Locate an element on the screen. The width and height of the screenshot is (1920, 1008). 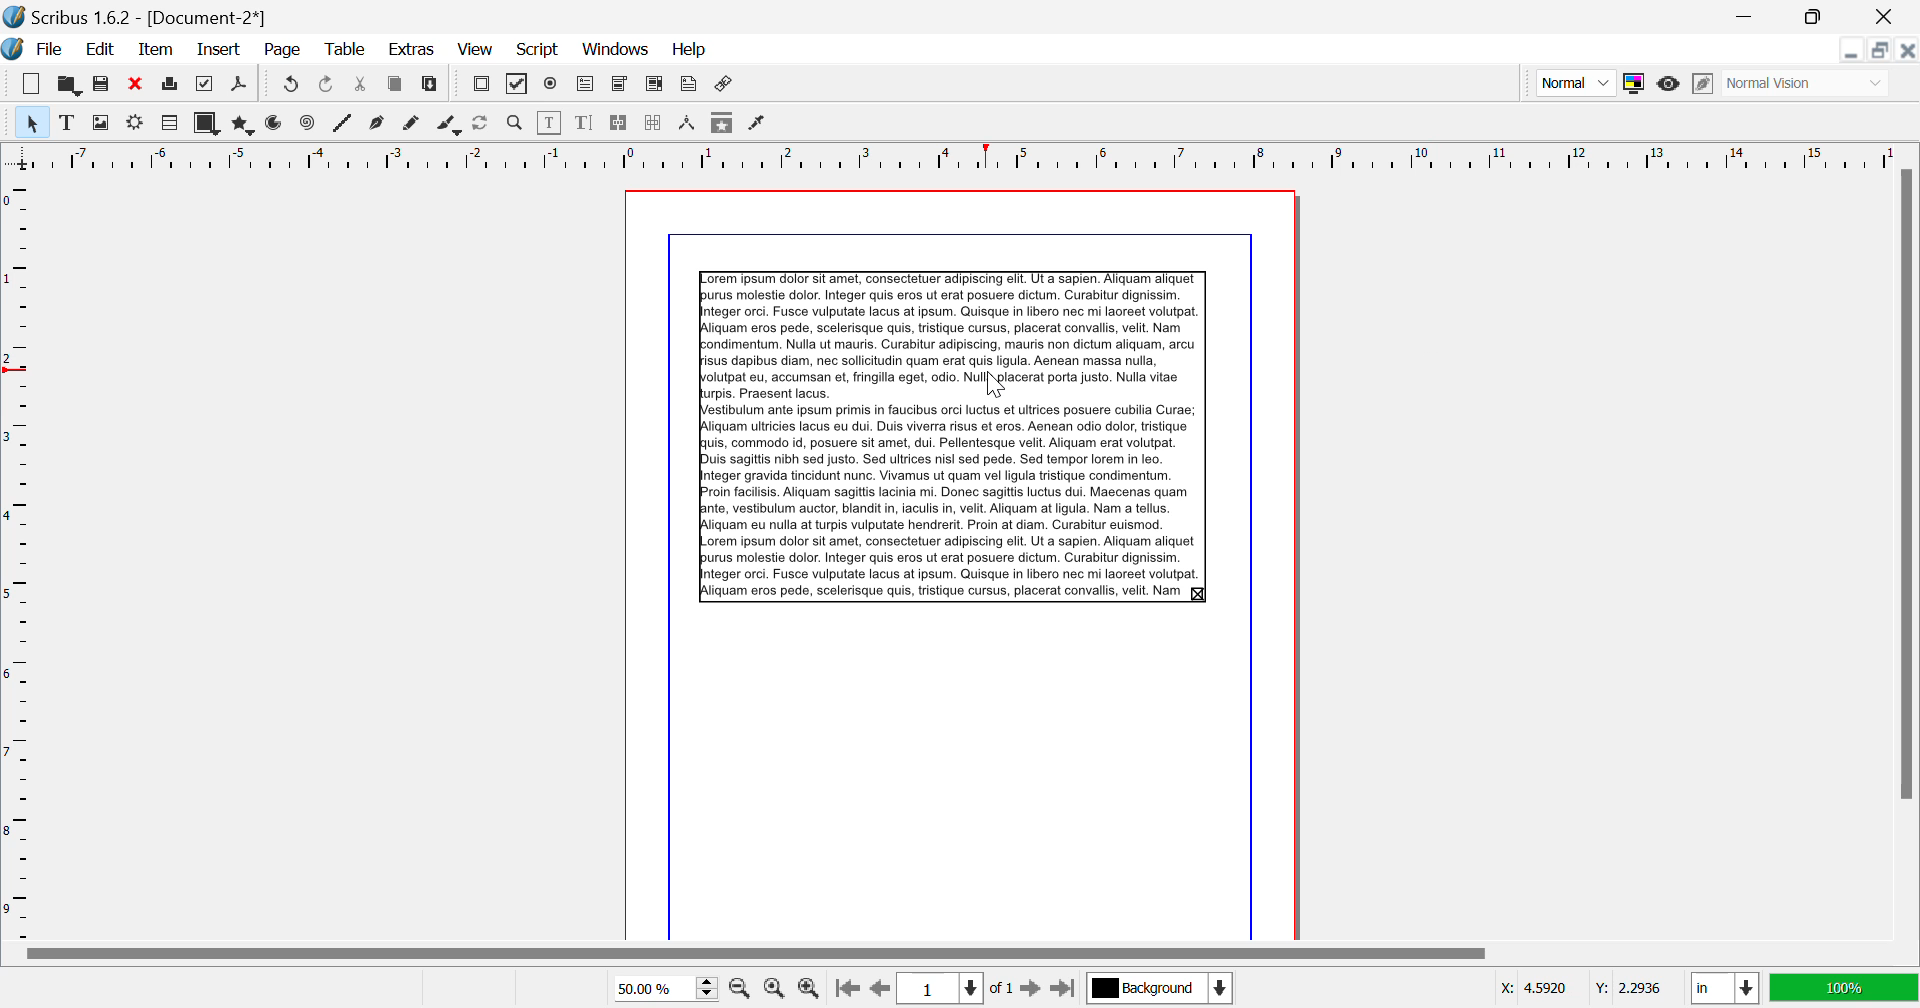
First Page is located at coordinates (845, 990).